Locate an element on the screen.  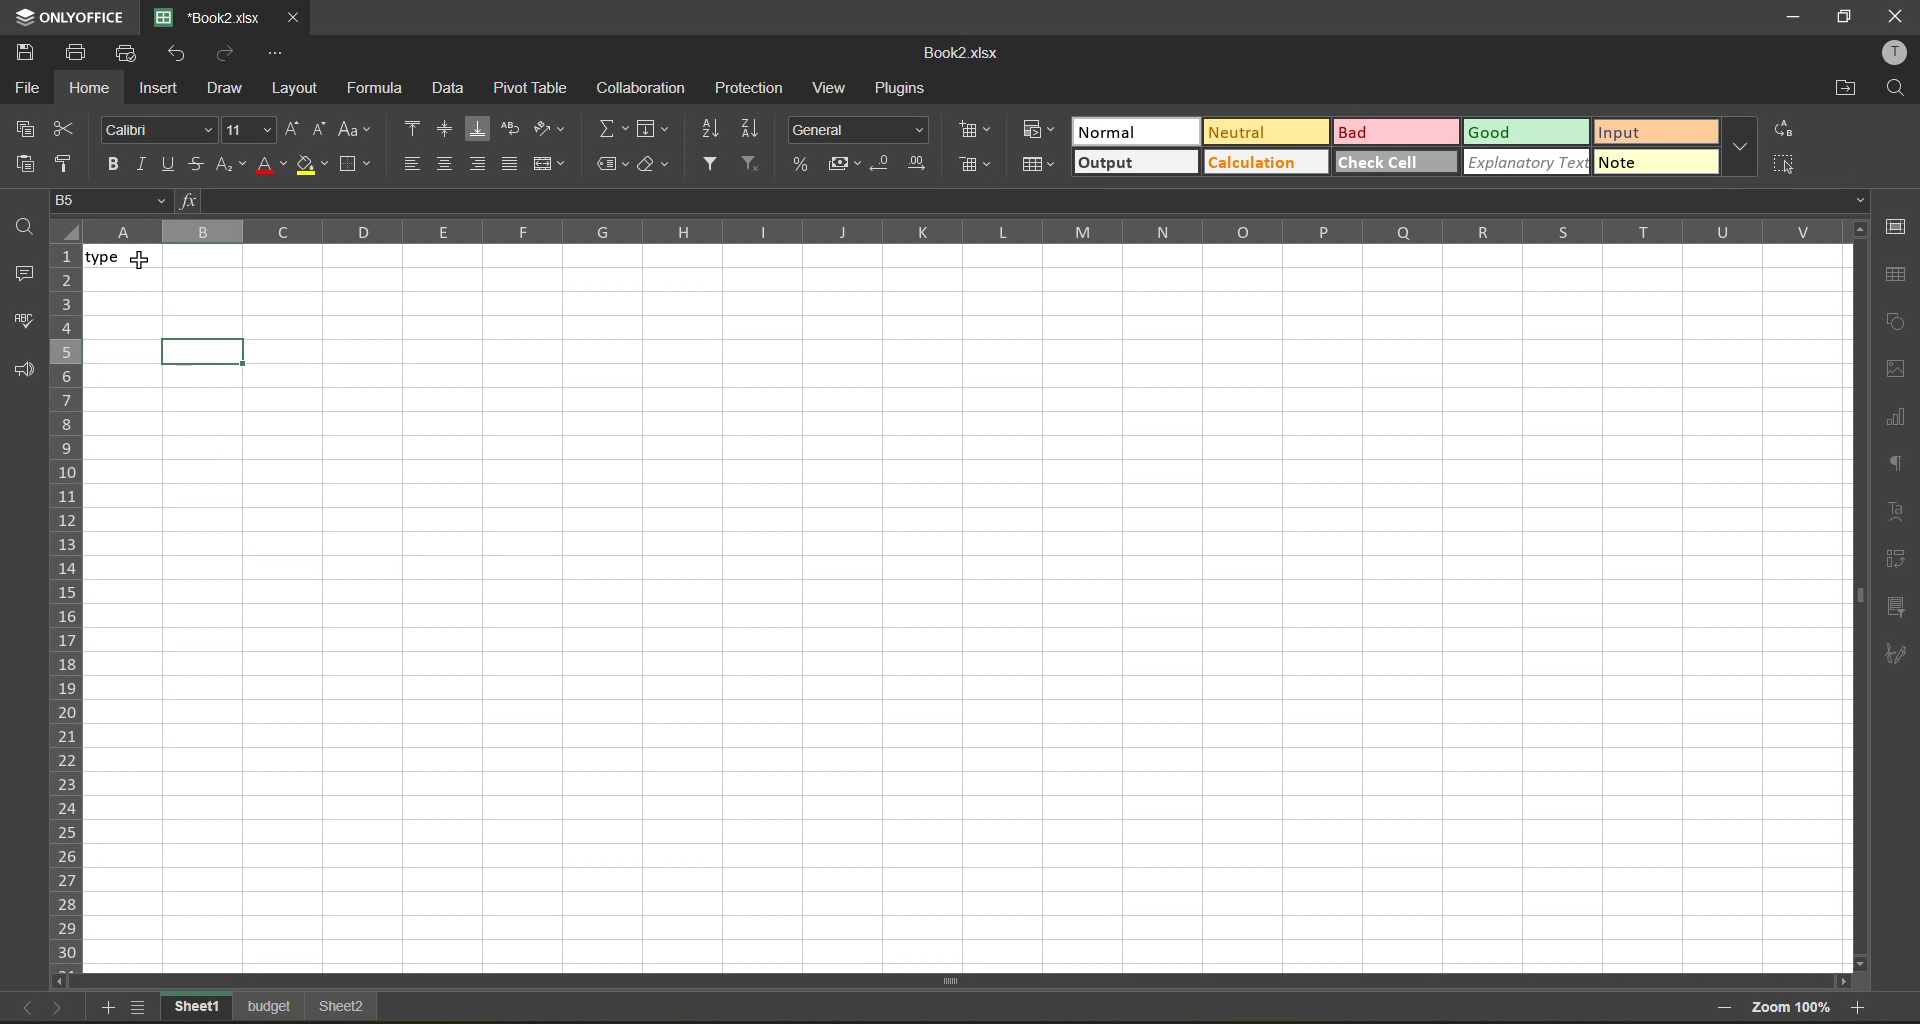
ONLYOFFICE is located at coordinates (70, 17).